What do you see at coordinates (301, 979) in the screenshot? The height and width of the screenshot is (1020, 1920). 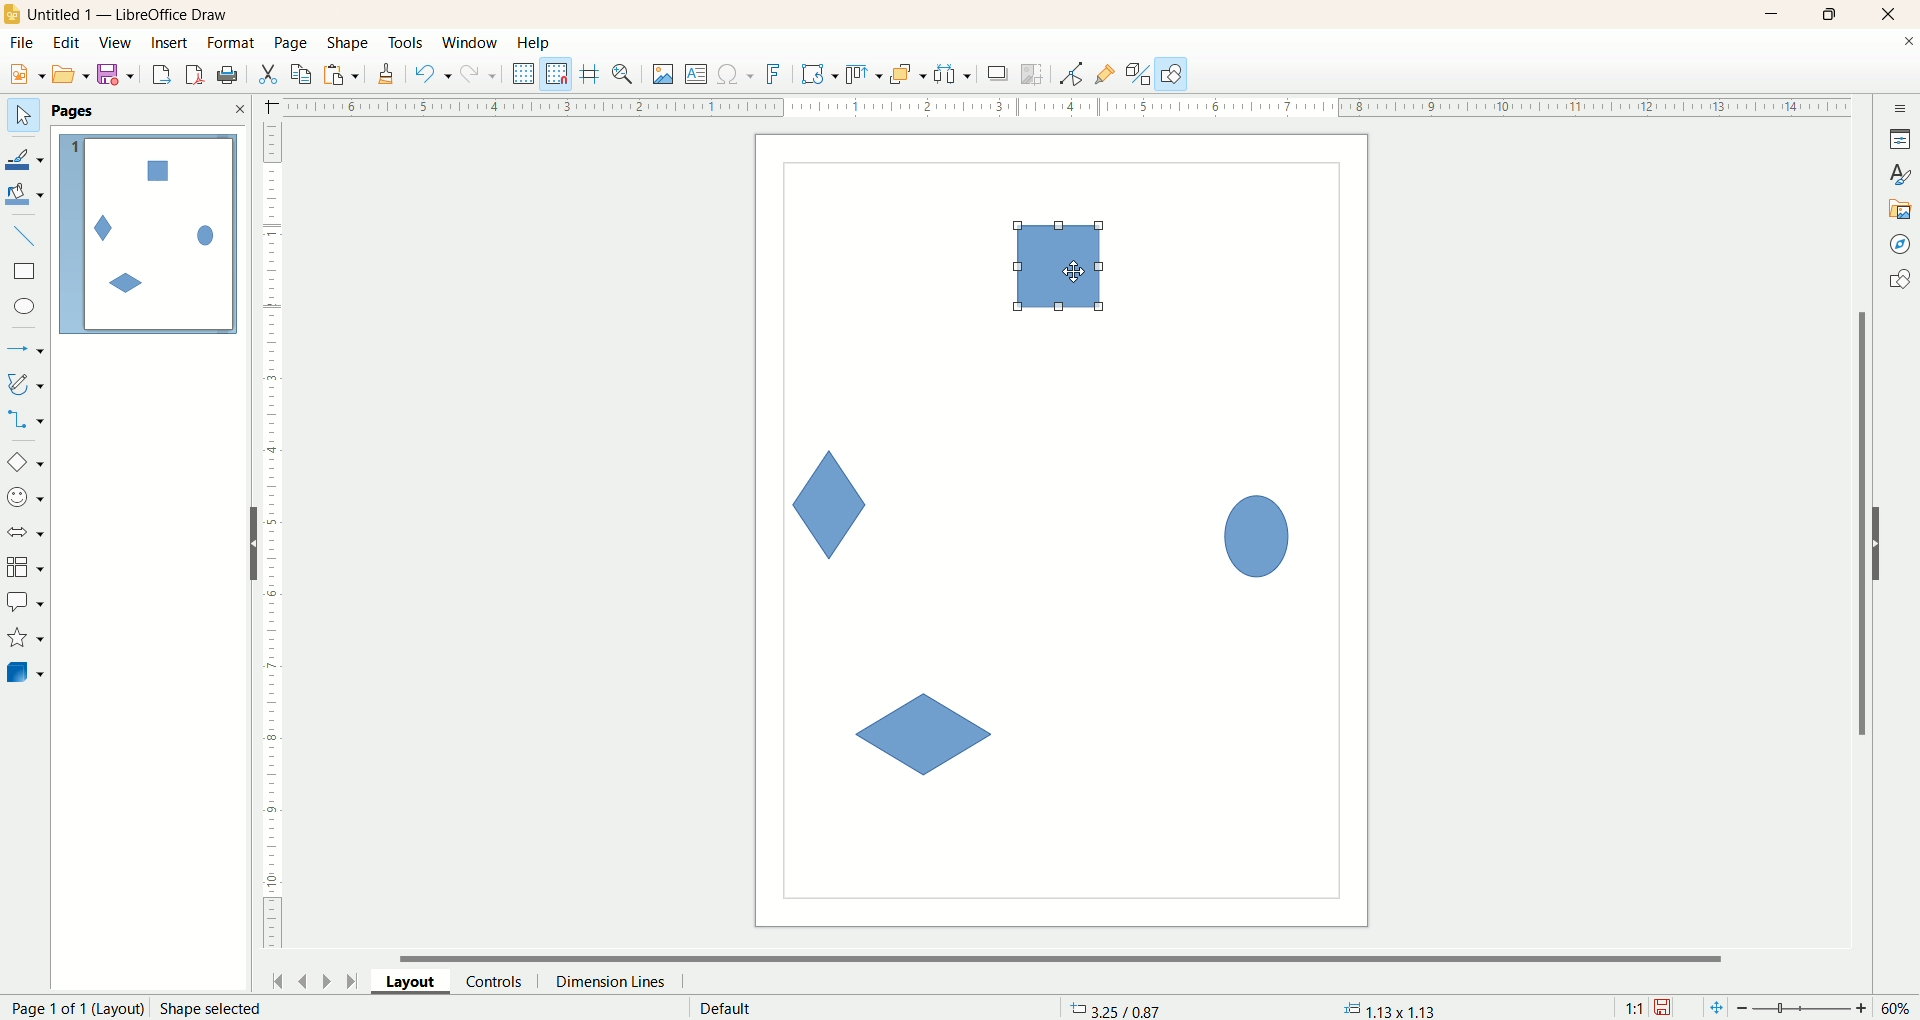 I see `previous page` at bounding box center [301, 979].